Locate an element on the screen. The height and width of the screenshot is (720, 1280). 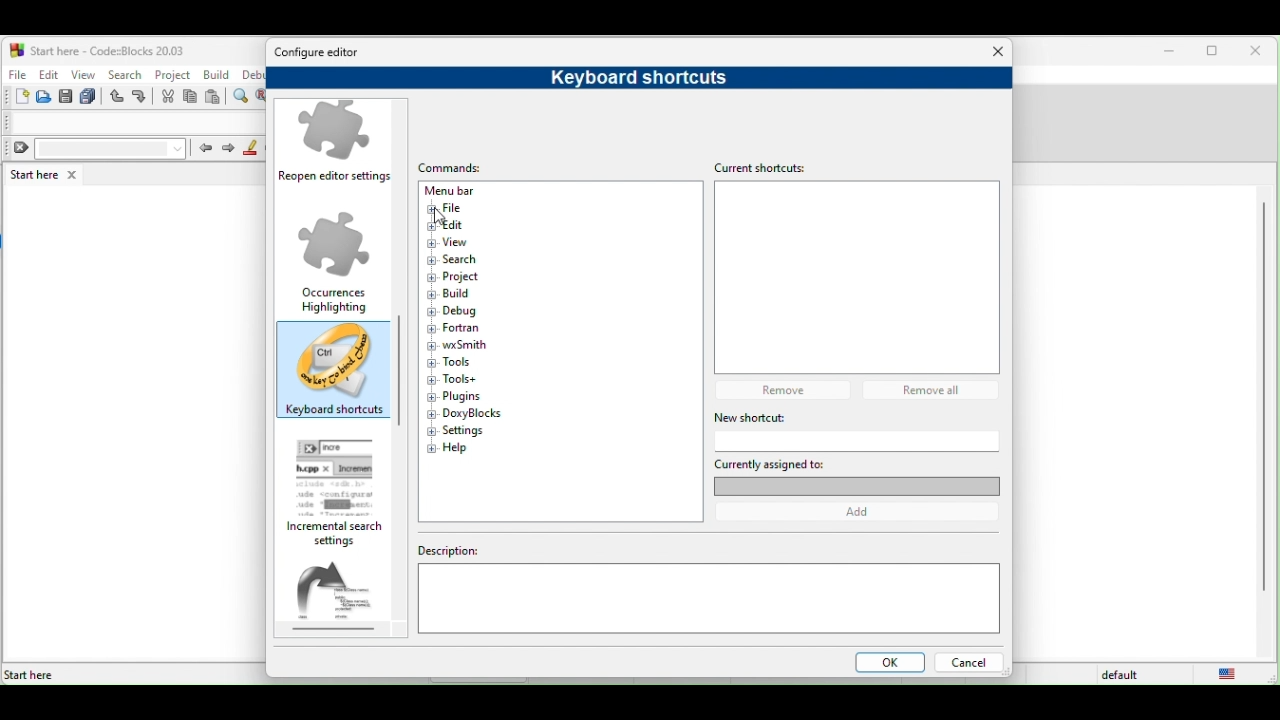
clear is located at coordinates (96, 149).